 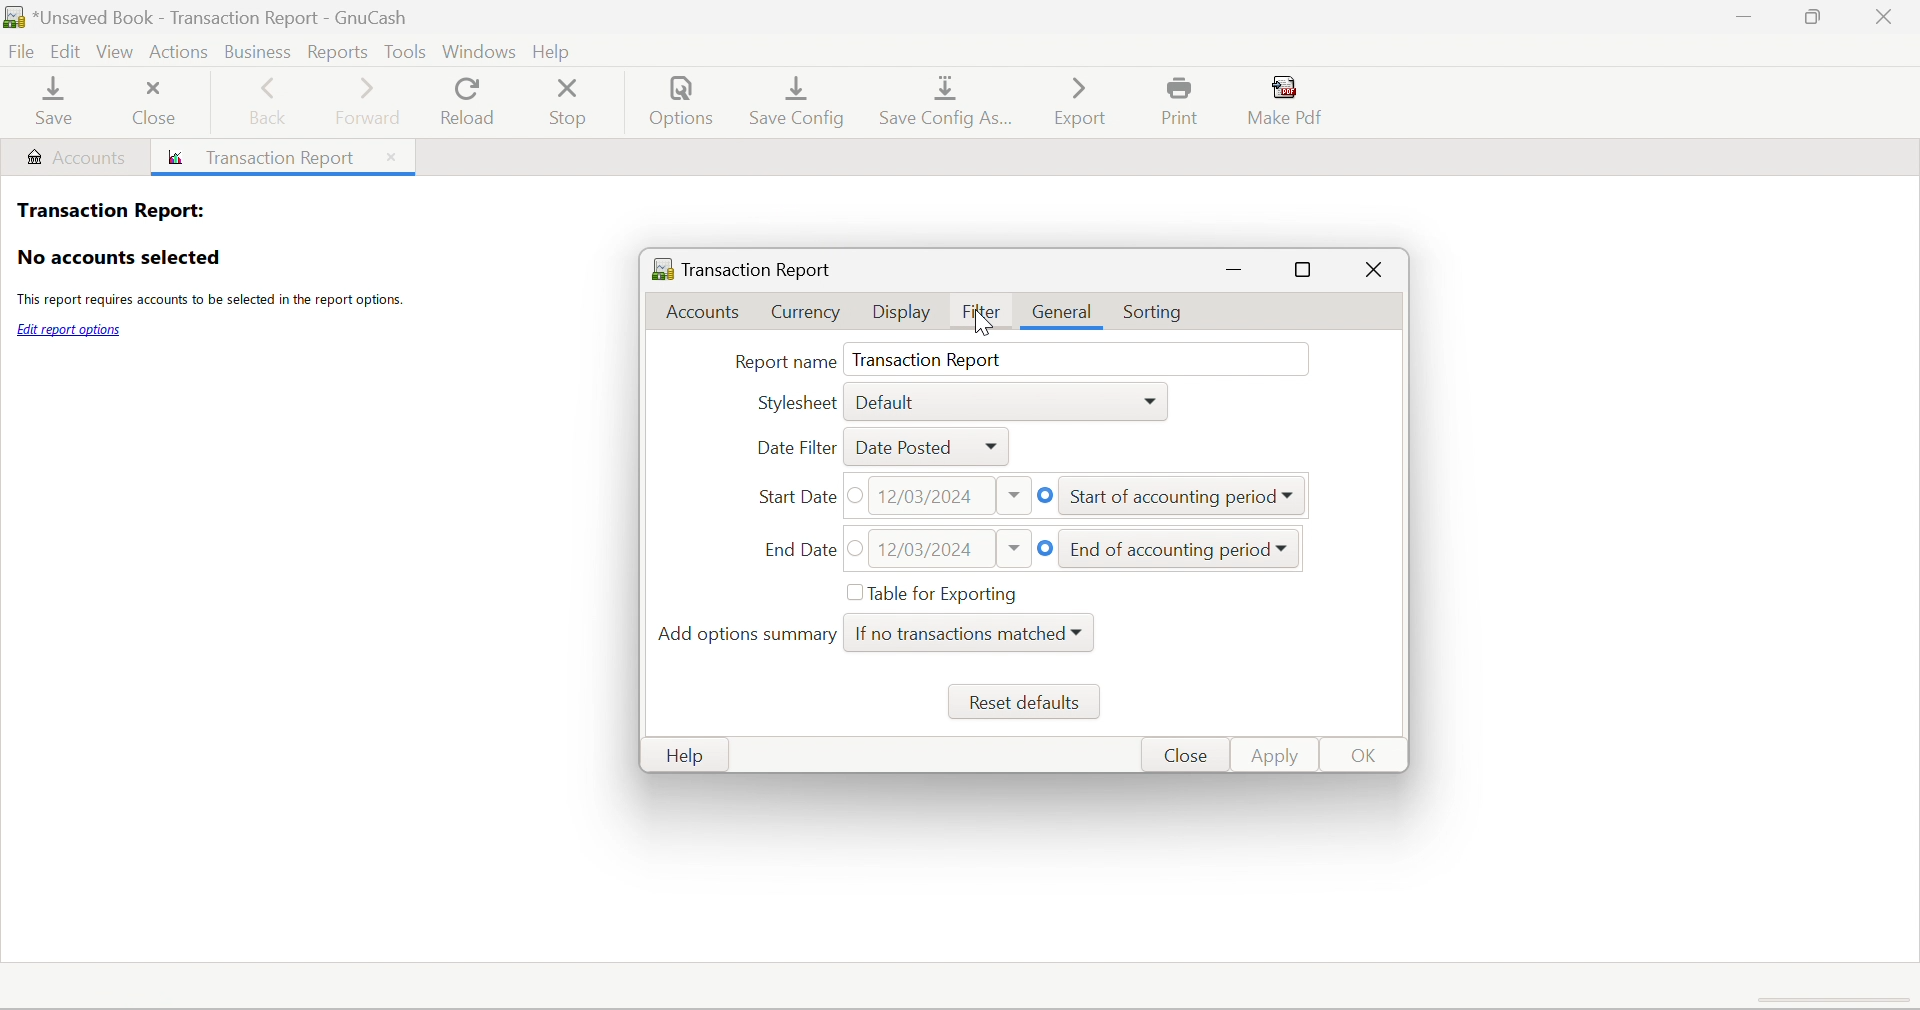 I want to click on No accounts selected, so click(x=118, y=258).